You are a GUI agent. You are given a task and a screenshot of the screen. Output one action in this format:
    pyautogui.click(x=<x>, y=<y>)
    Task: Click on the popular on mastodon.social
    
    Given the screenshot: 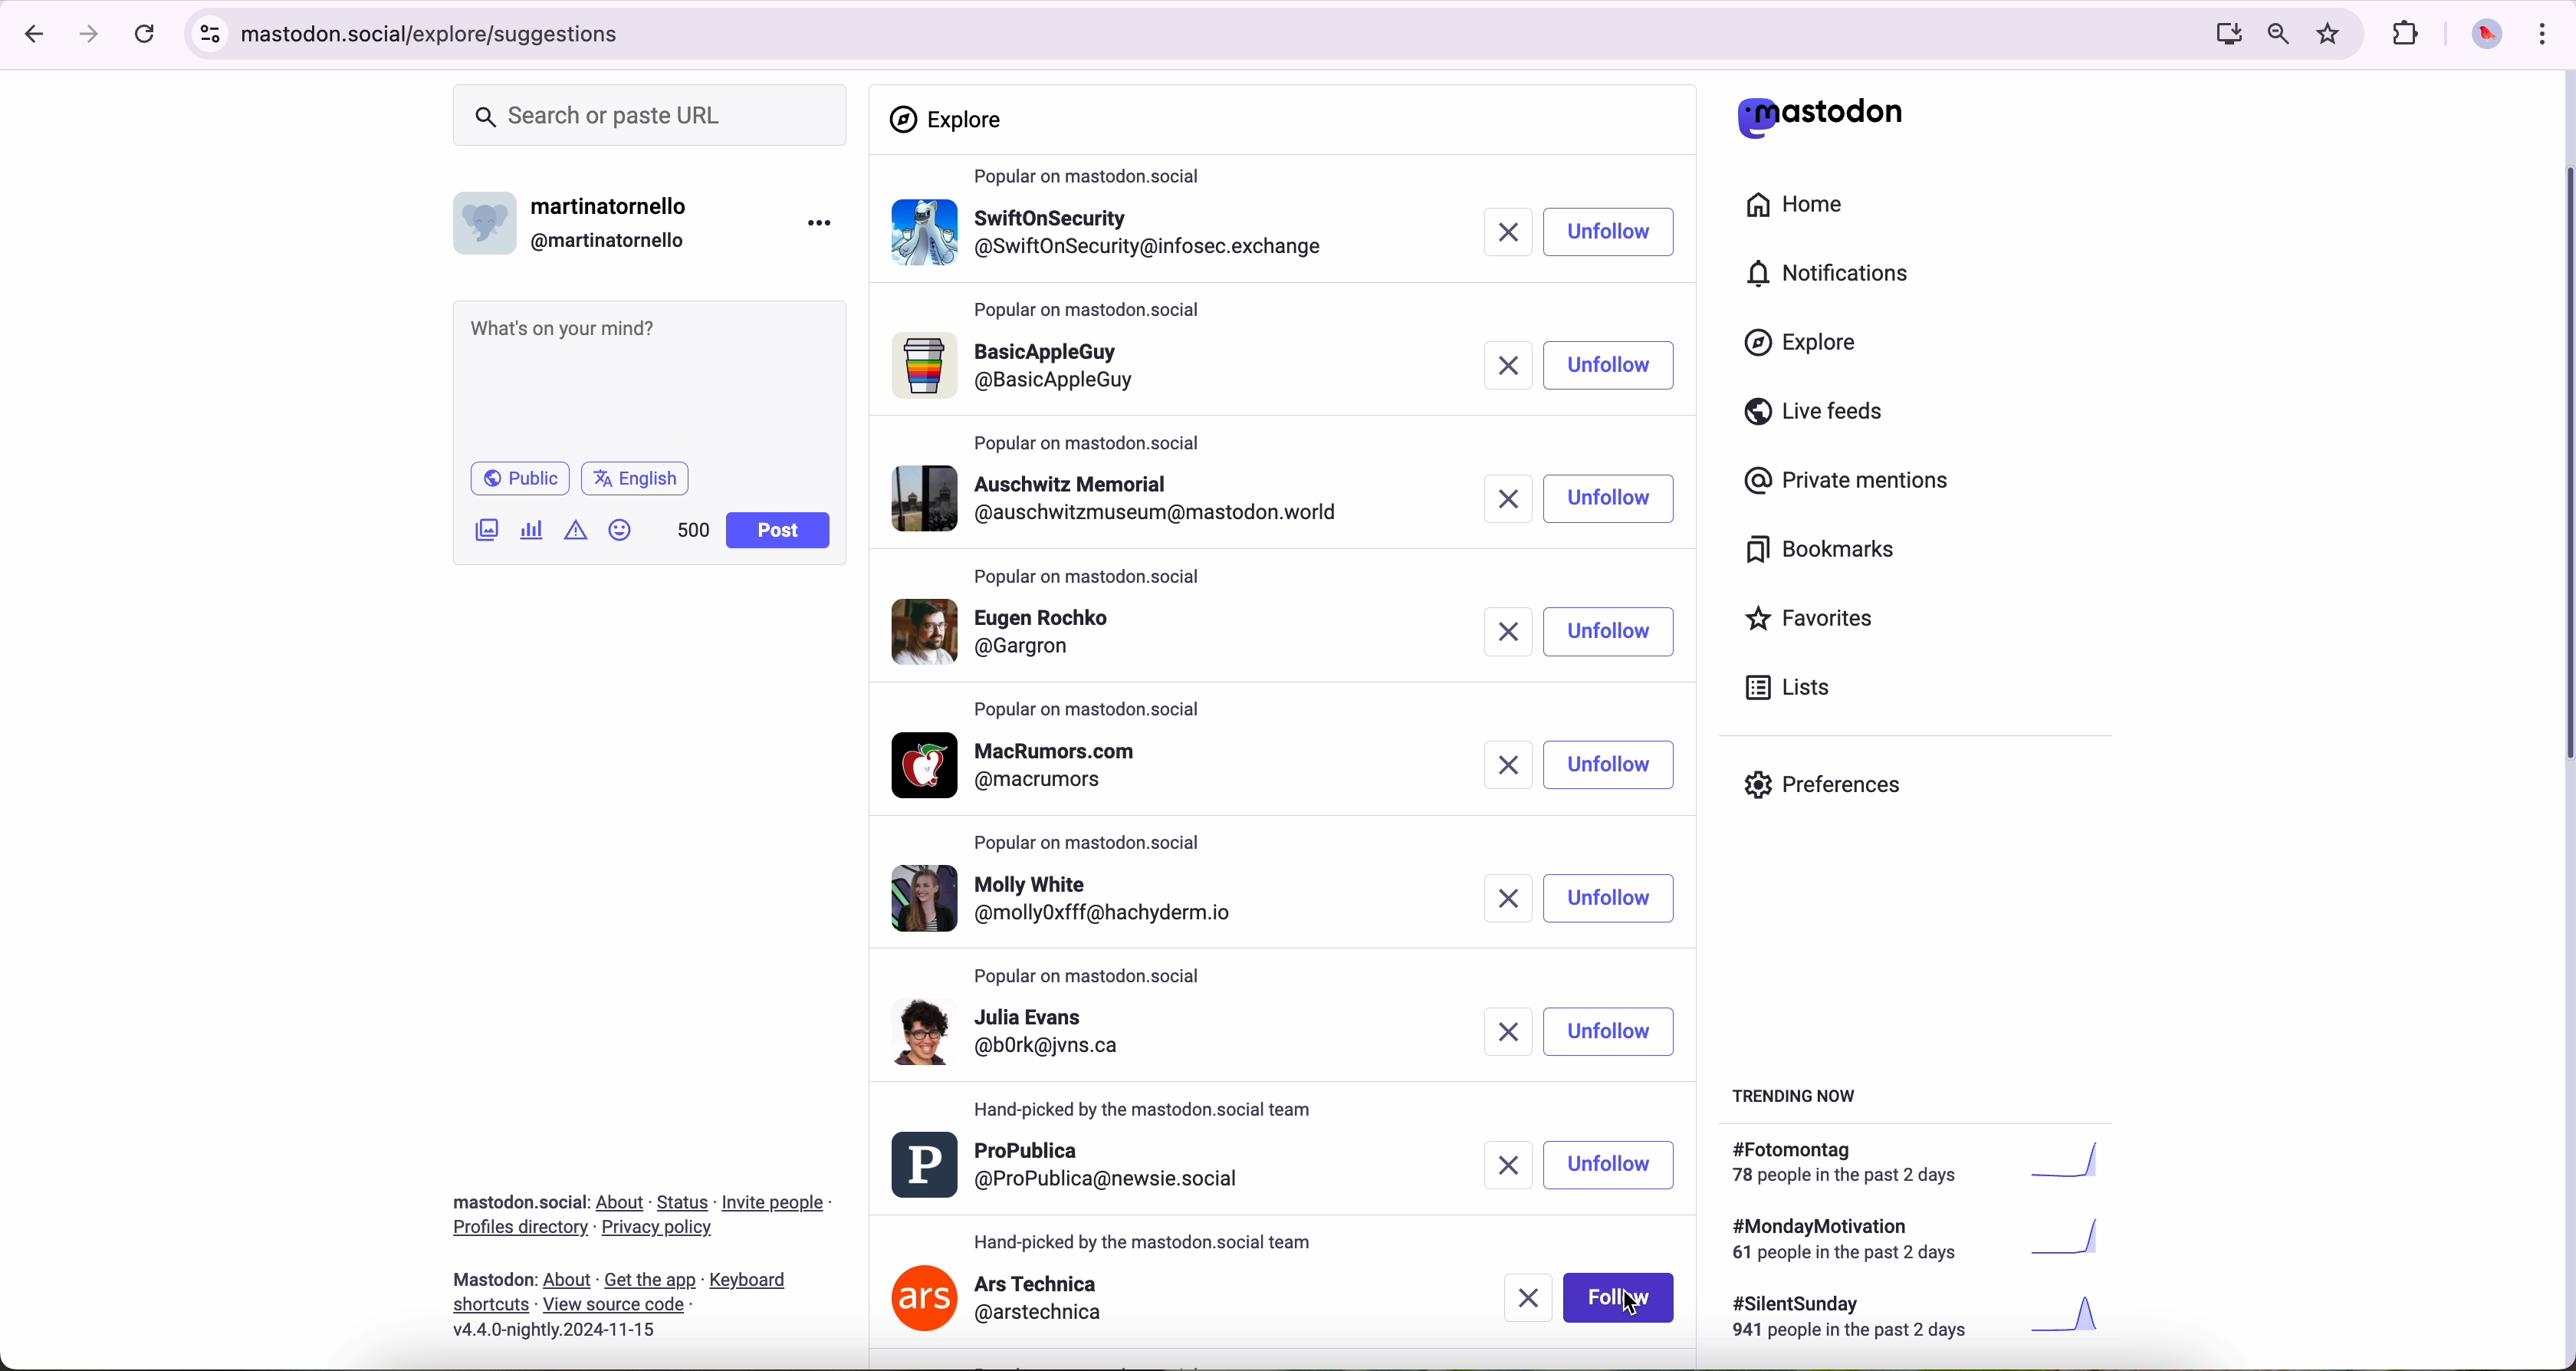 What is the action you would take?
    pyautogui.click(x=1096, y=846)
    